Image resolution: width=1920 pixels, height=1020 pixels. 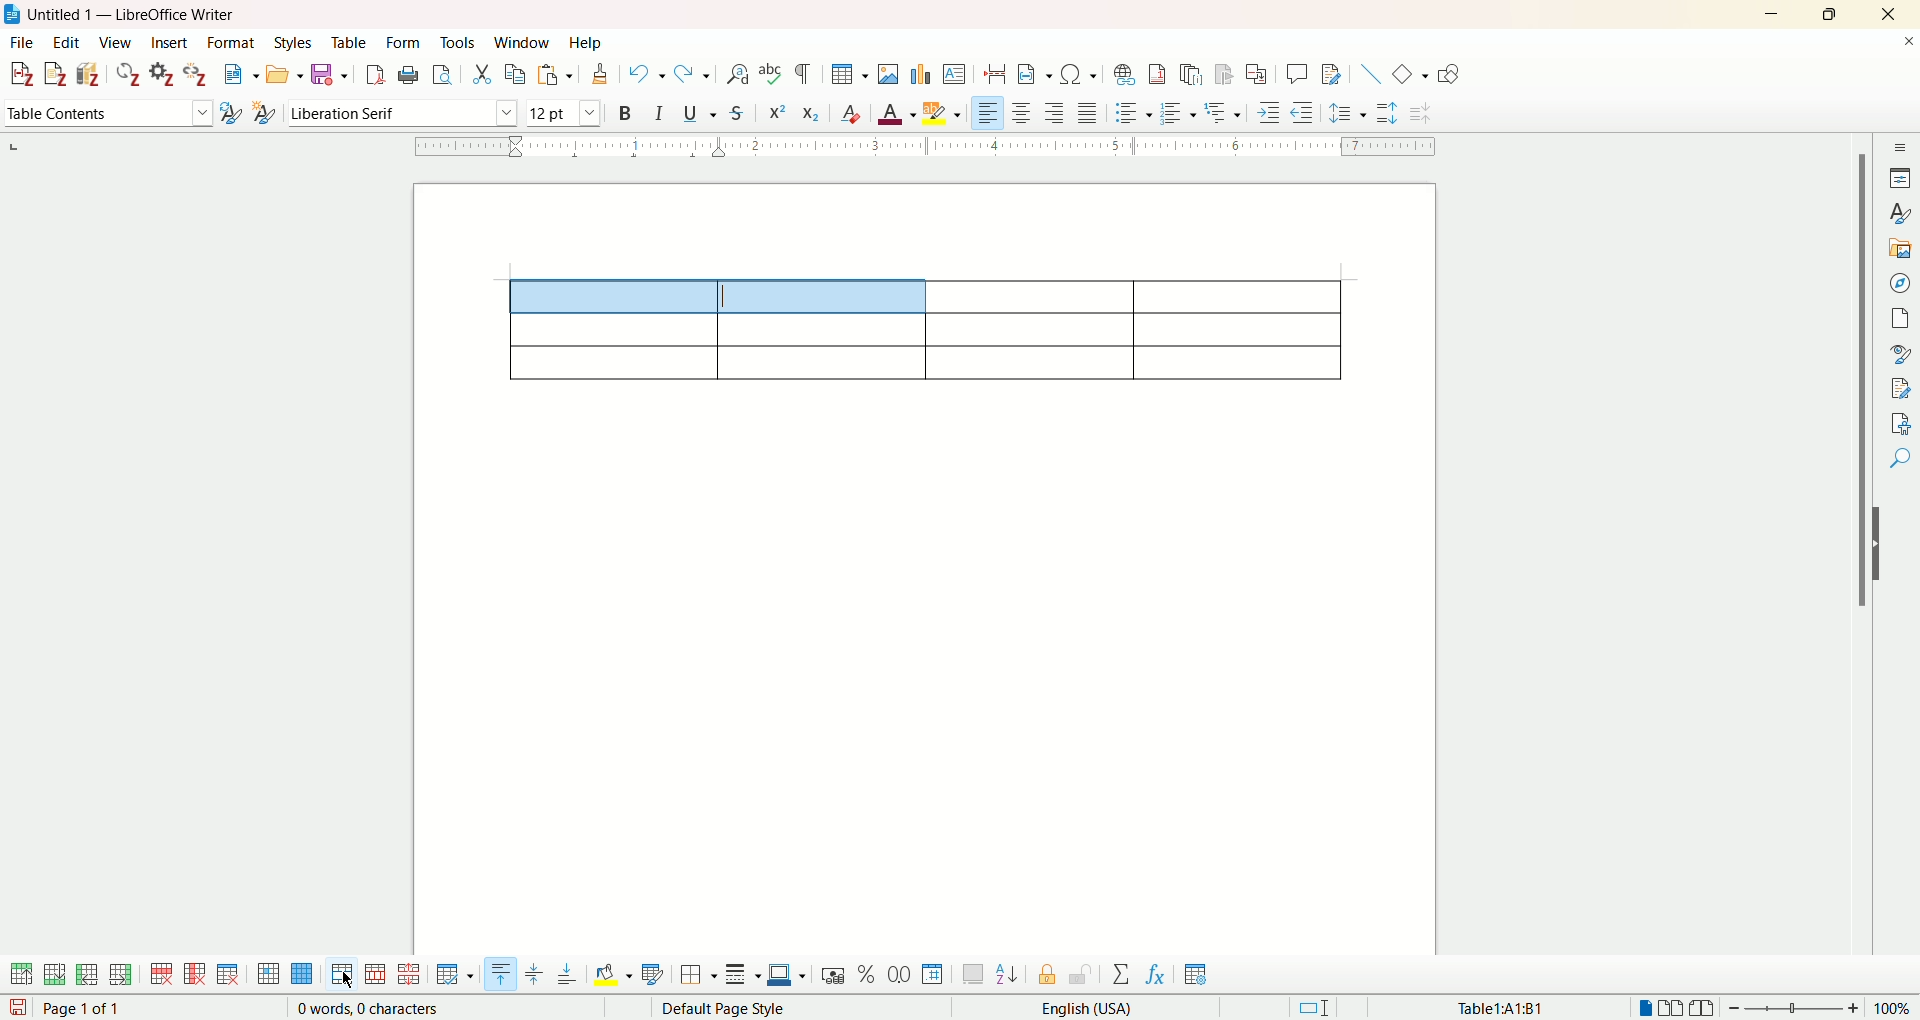 What do you see at coordinates (410, 75) in the screenshot?
I see `print` at bounding box center [410, 75].